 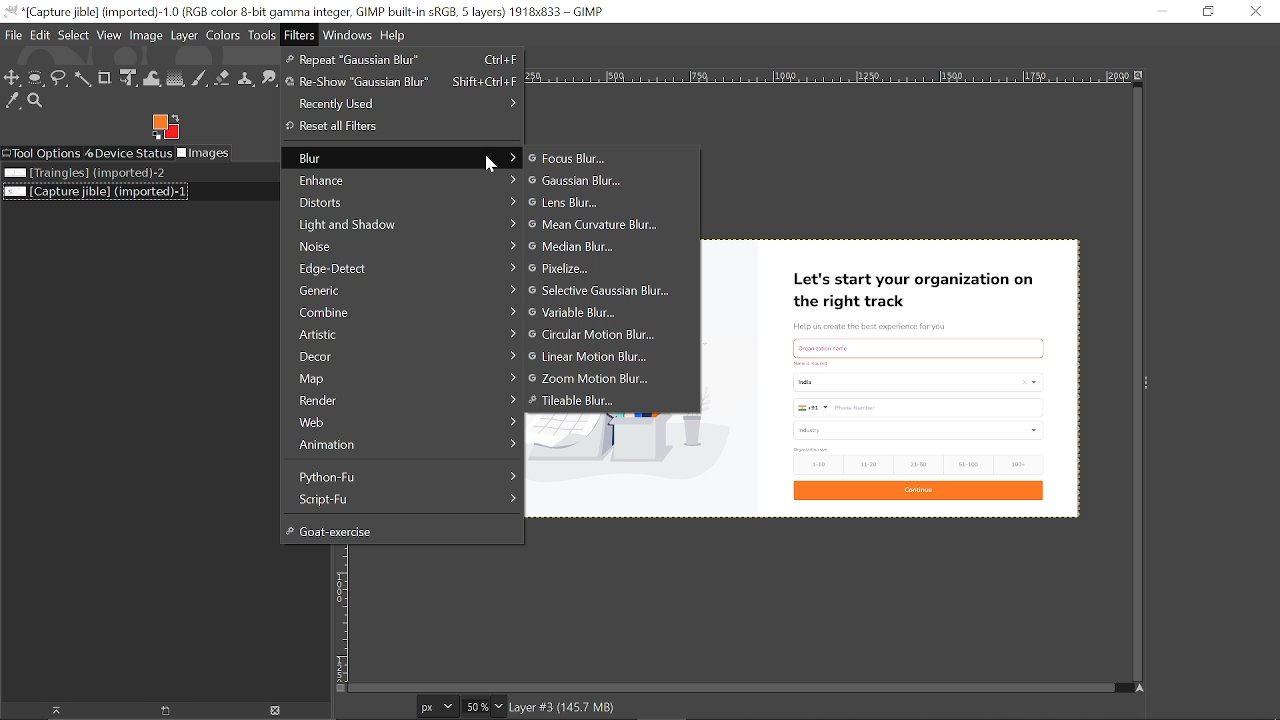 I want to click on Paintbrush tool, so click(x=199, y=78).